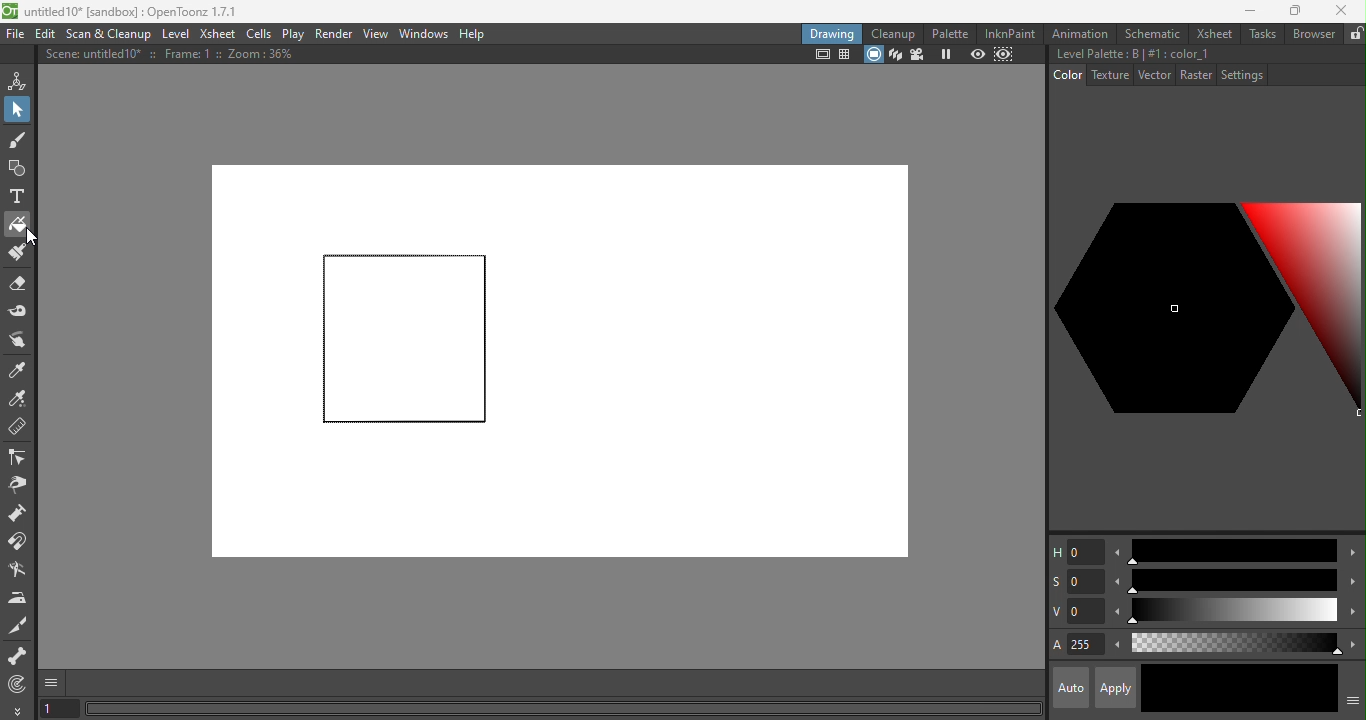  What do you see at coordinates (477, 32) in the screenshot?
I see `Help` at bounding box center [477, 32].